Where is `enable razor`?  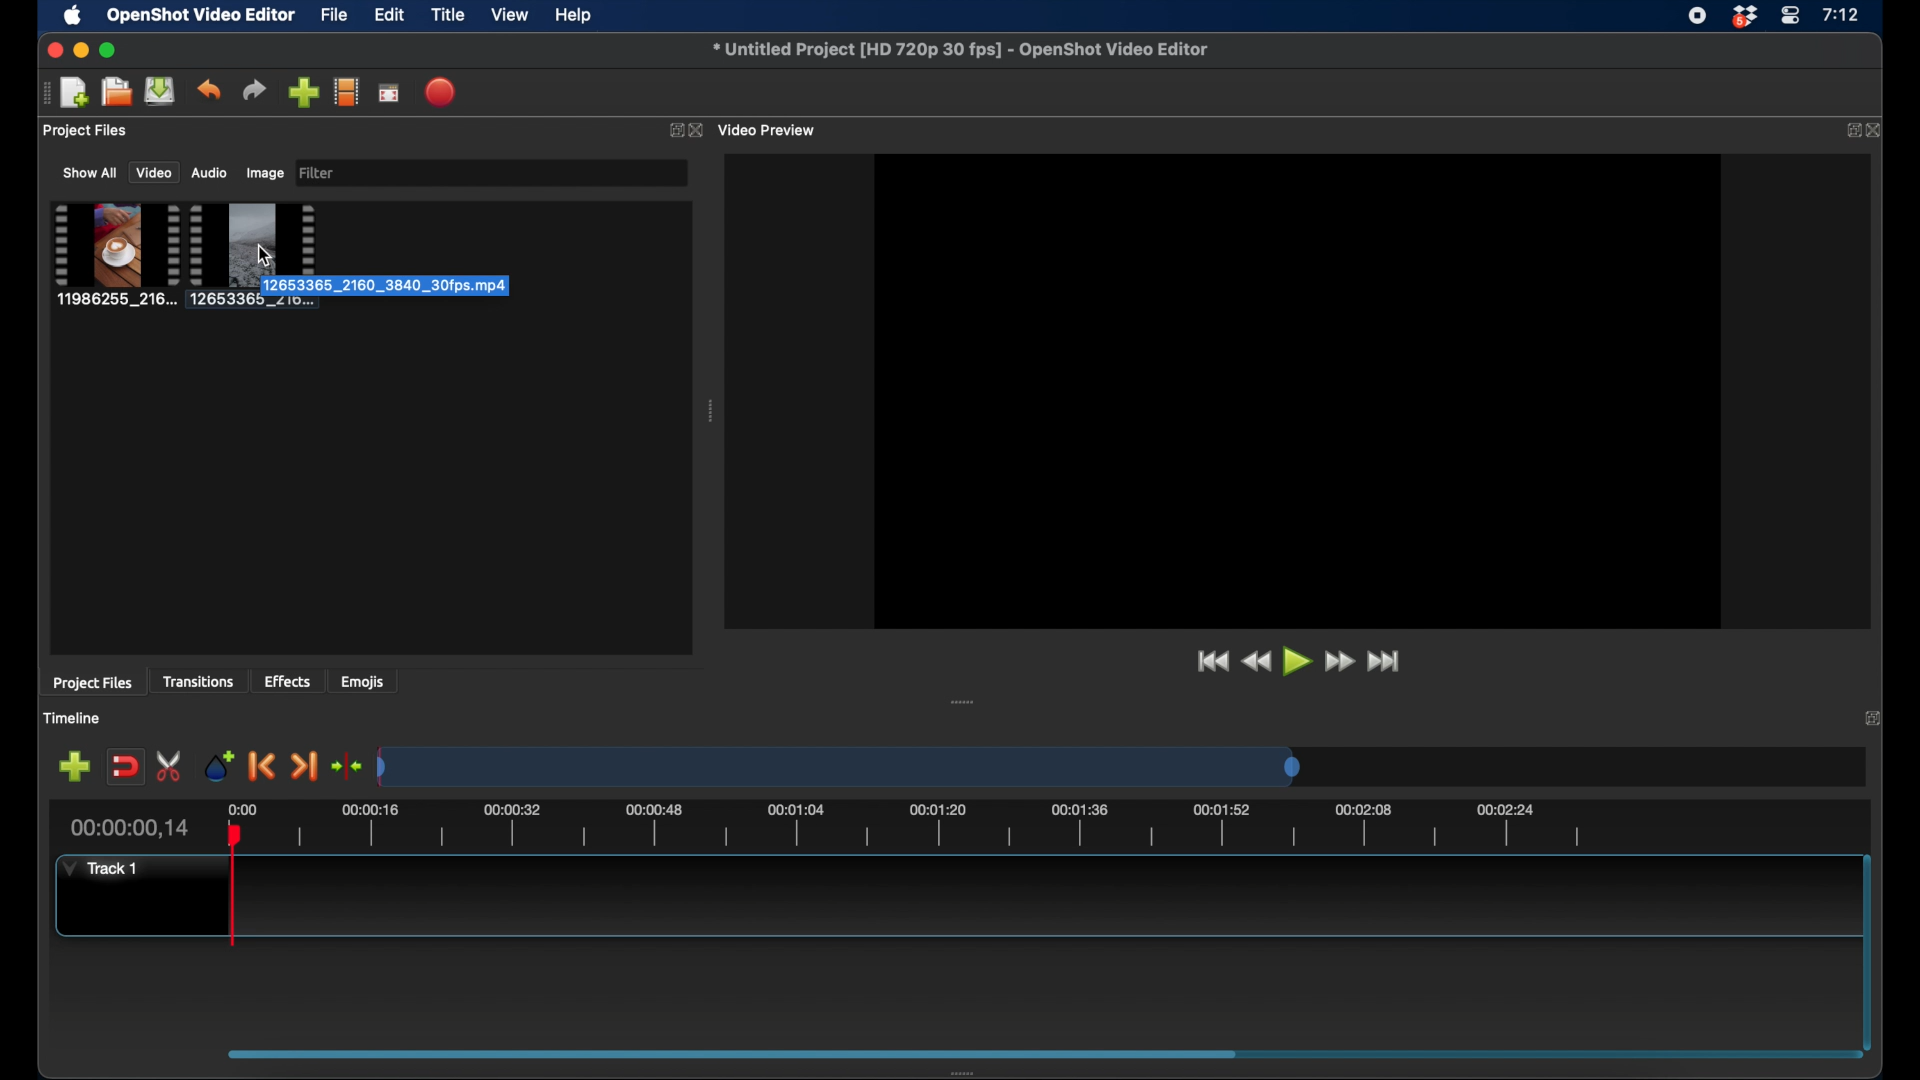
enable razor is located at coordinates (170, 765).